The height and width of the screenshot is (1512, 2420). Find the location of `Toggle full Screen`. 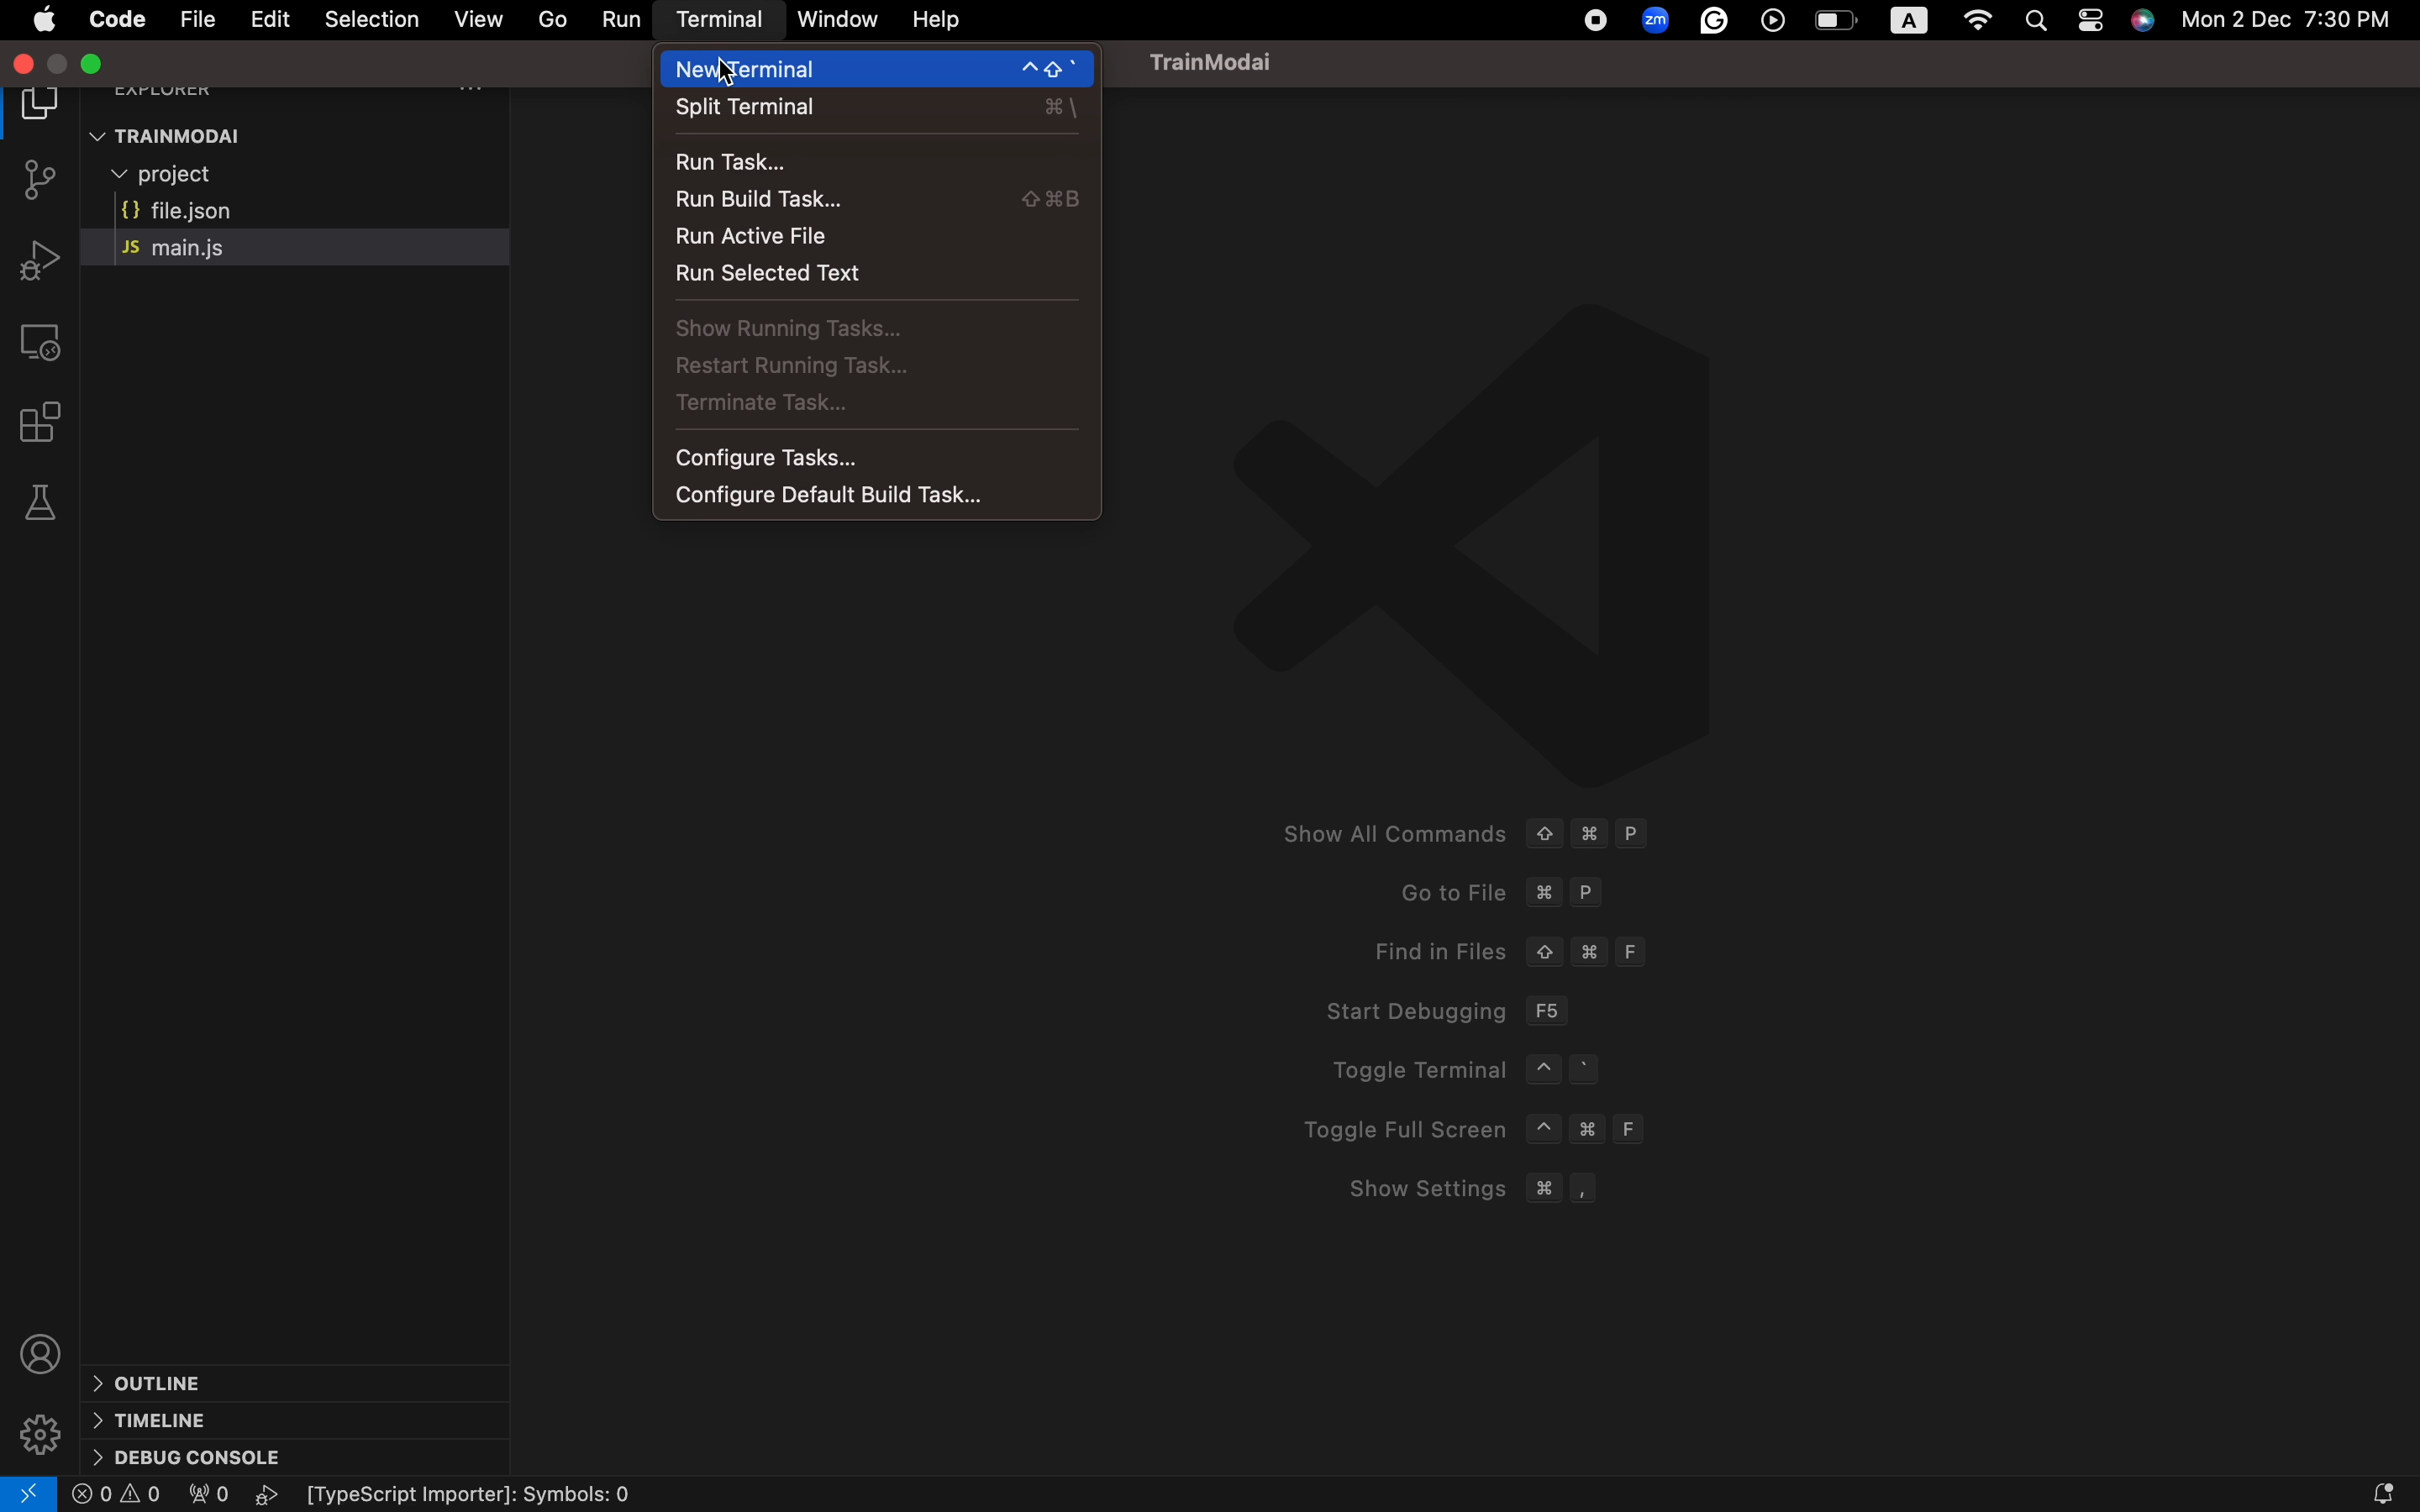

Toggle full Screen is located at coordinates (1481, 1129).